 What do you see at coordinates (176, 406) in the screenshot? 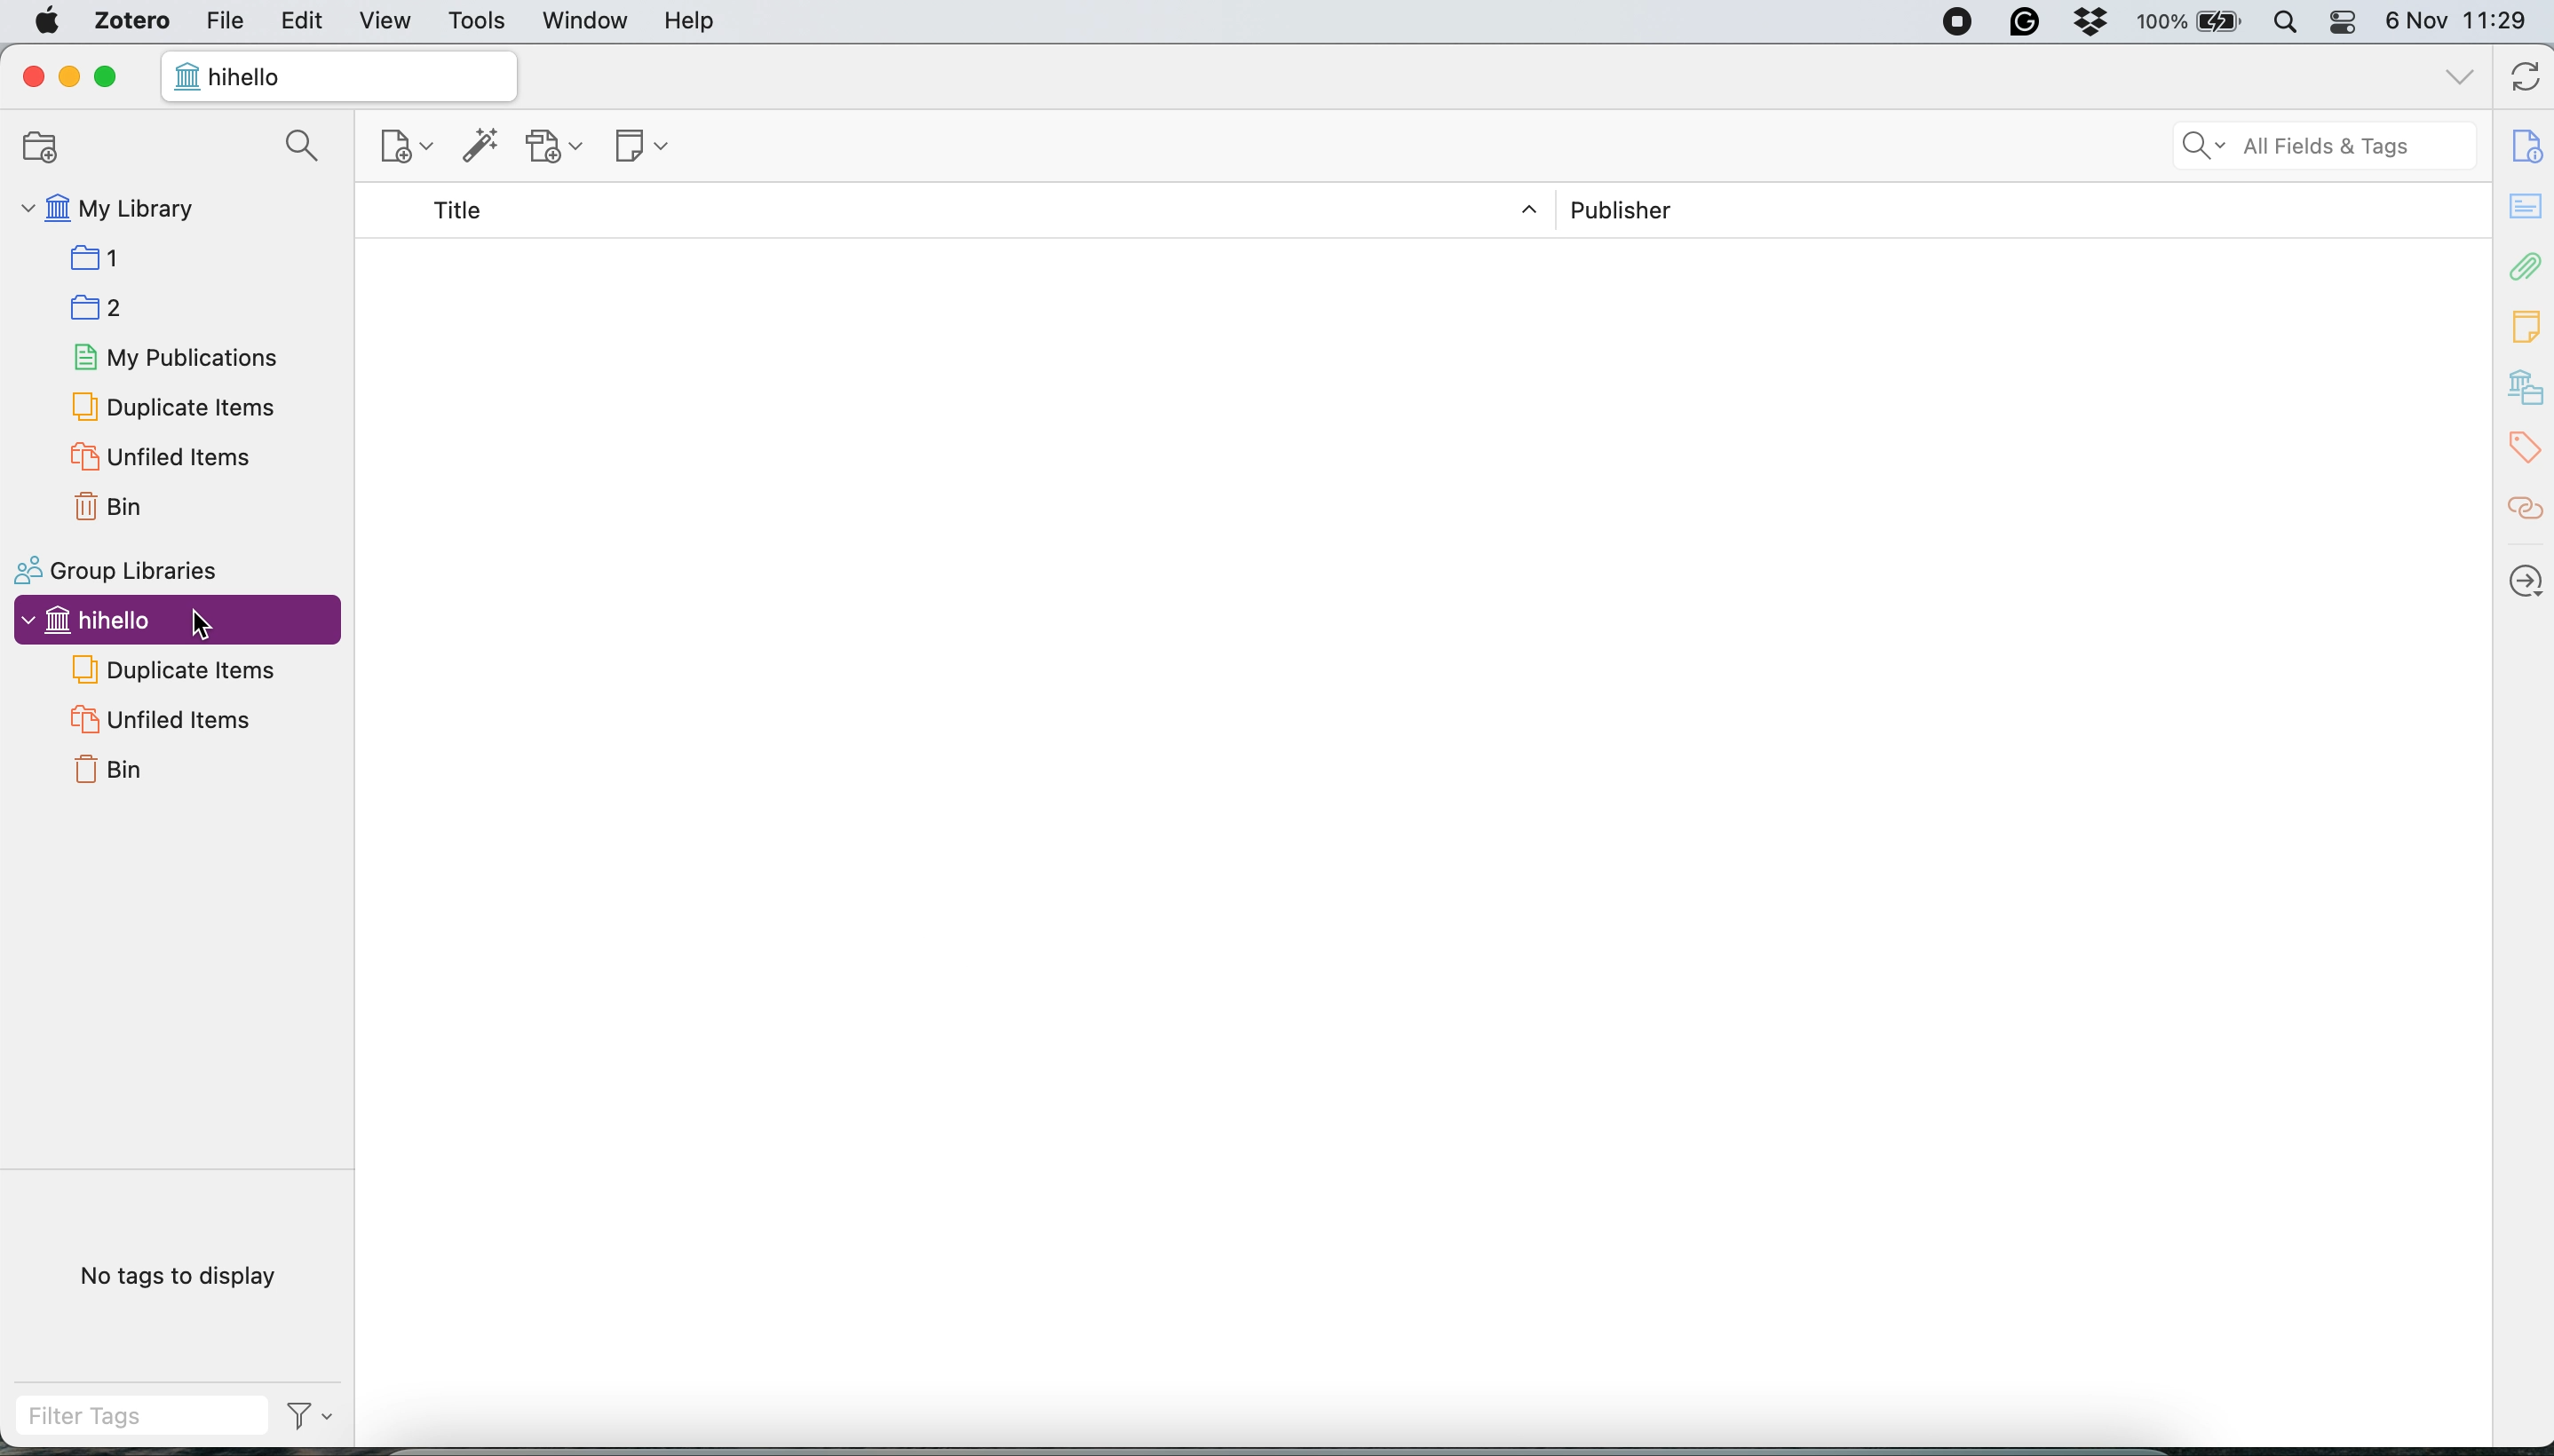
I see `duplicate items` at bounding box center [176, 406].